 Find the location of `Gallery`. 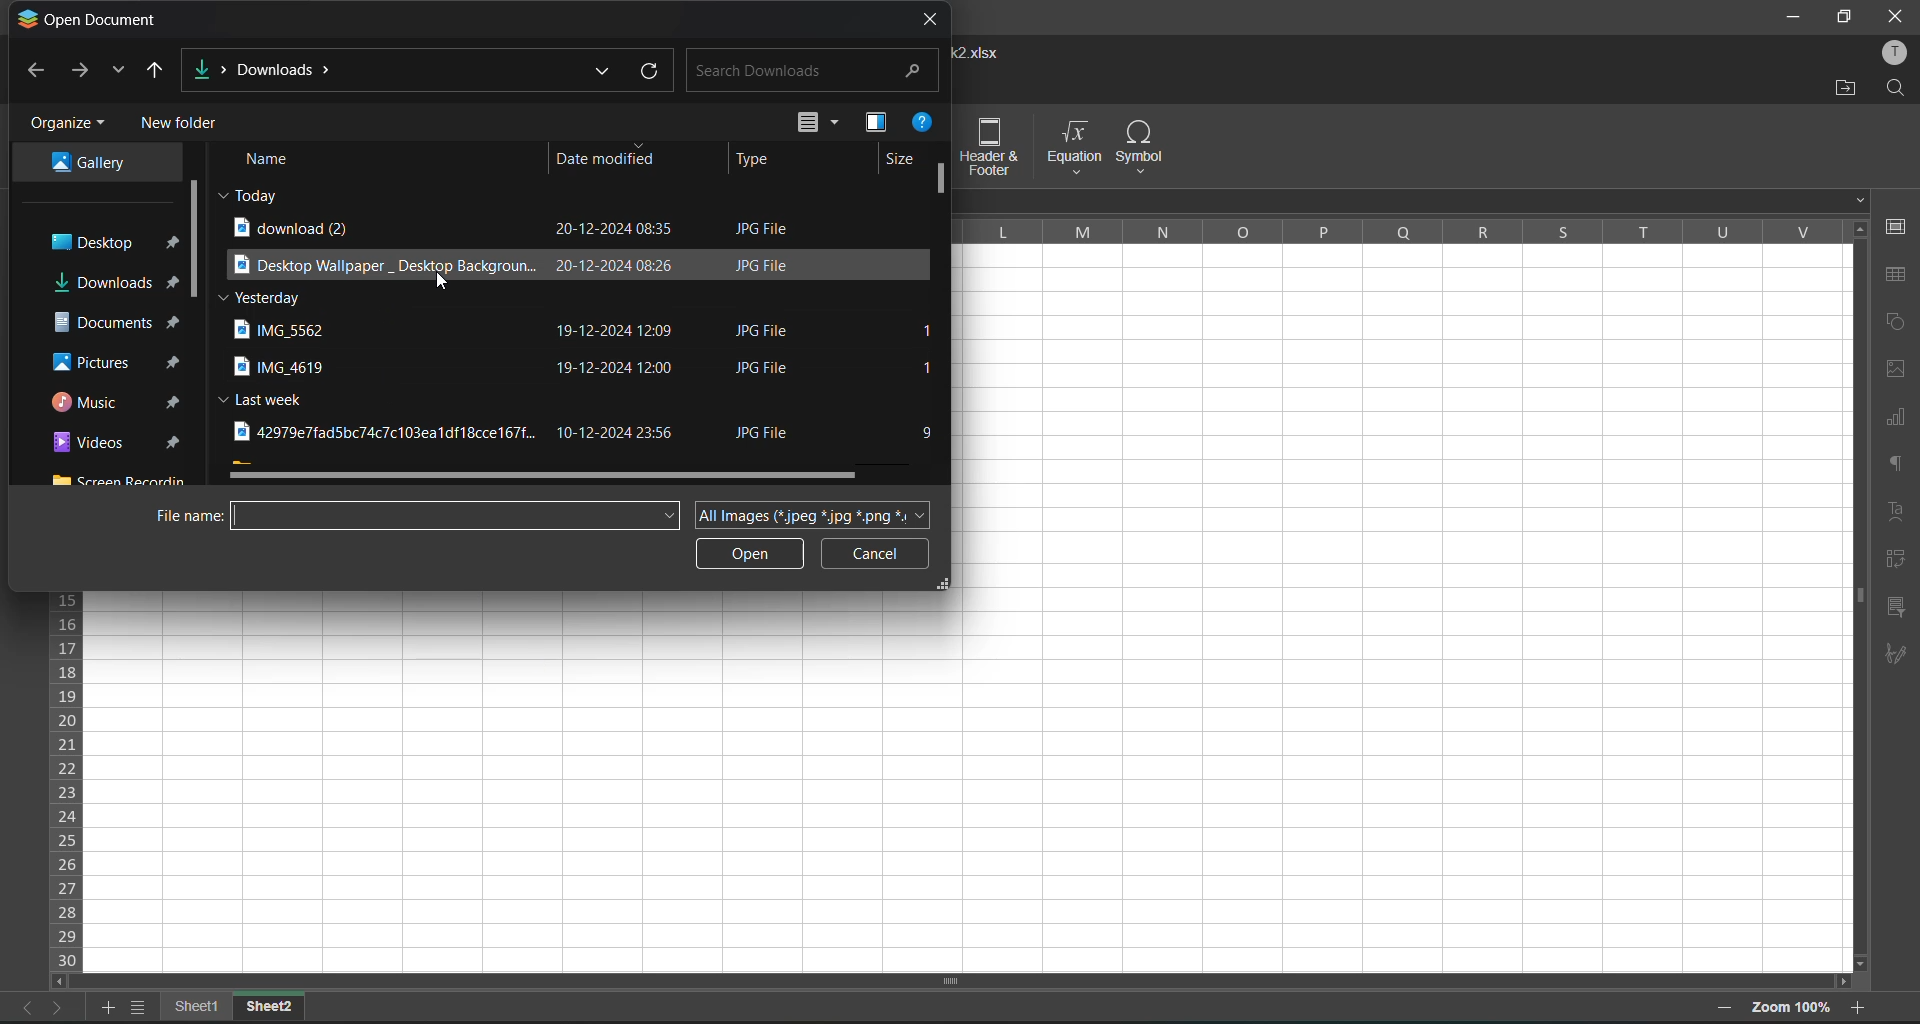

Gallery is located at coordinates (98, 163).